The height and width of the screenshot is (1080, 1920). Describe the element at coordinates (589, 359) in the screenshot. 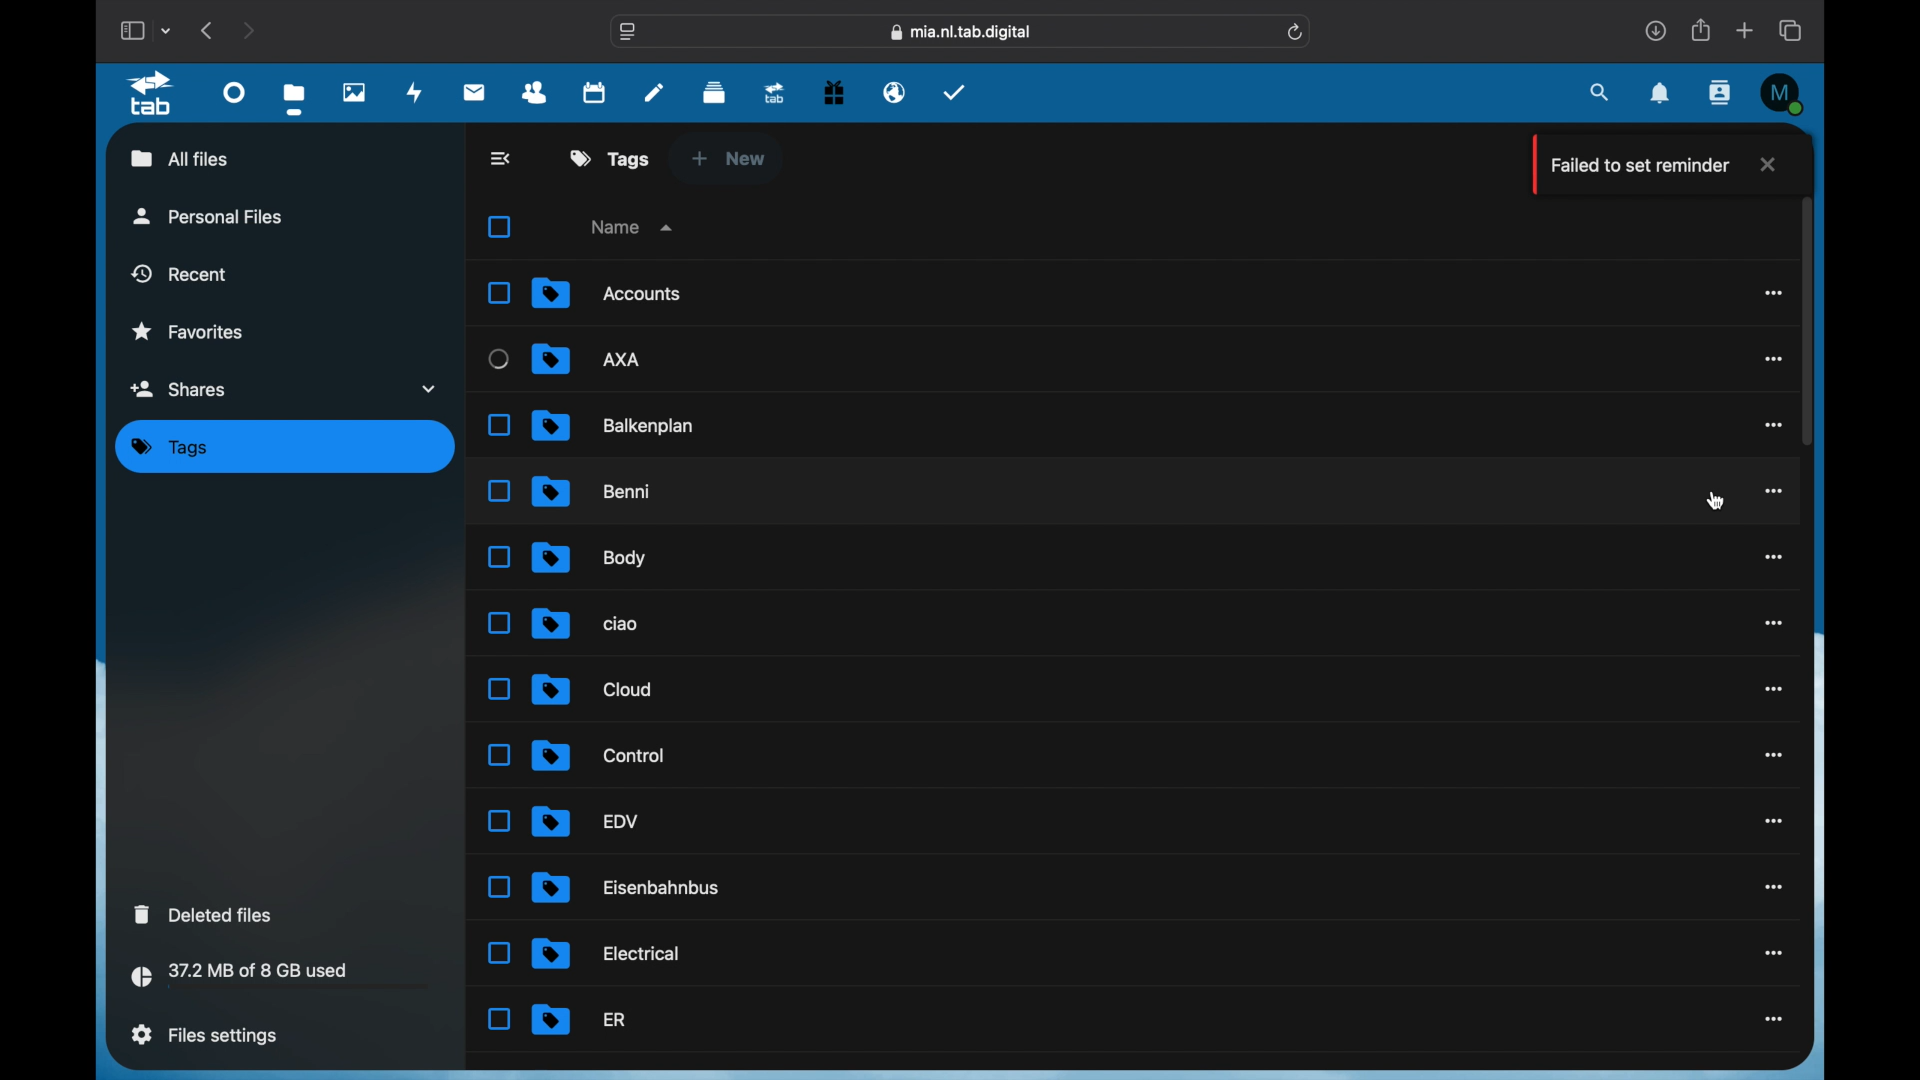

I see `file` at that location.